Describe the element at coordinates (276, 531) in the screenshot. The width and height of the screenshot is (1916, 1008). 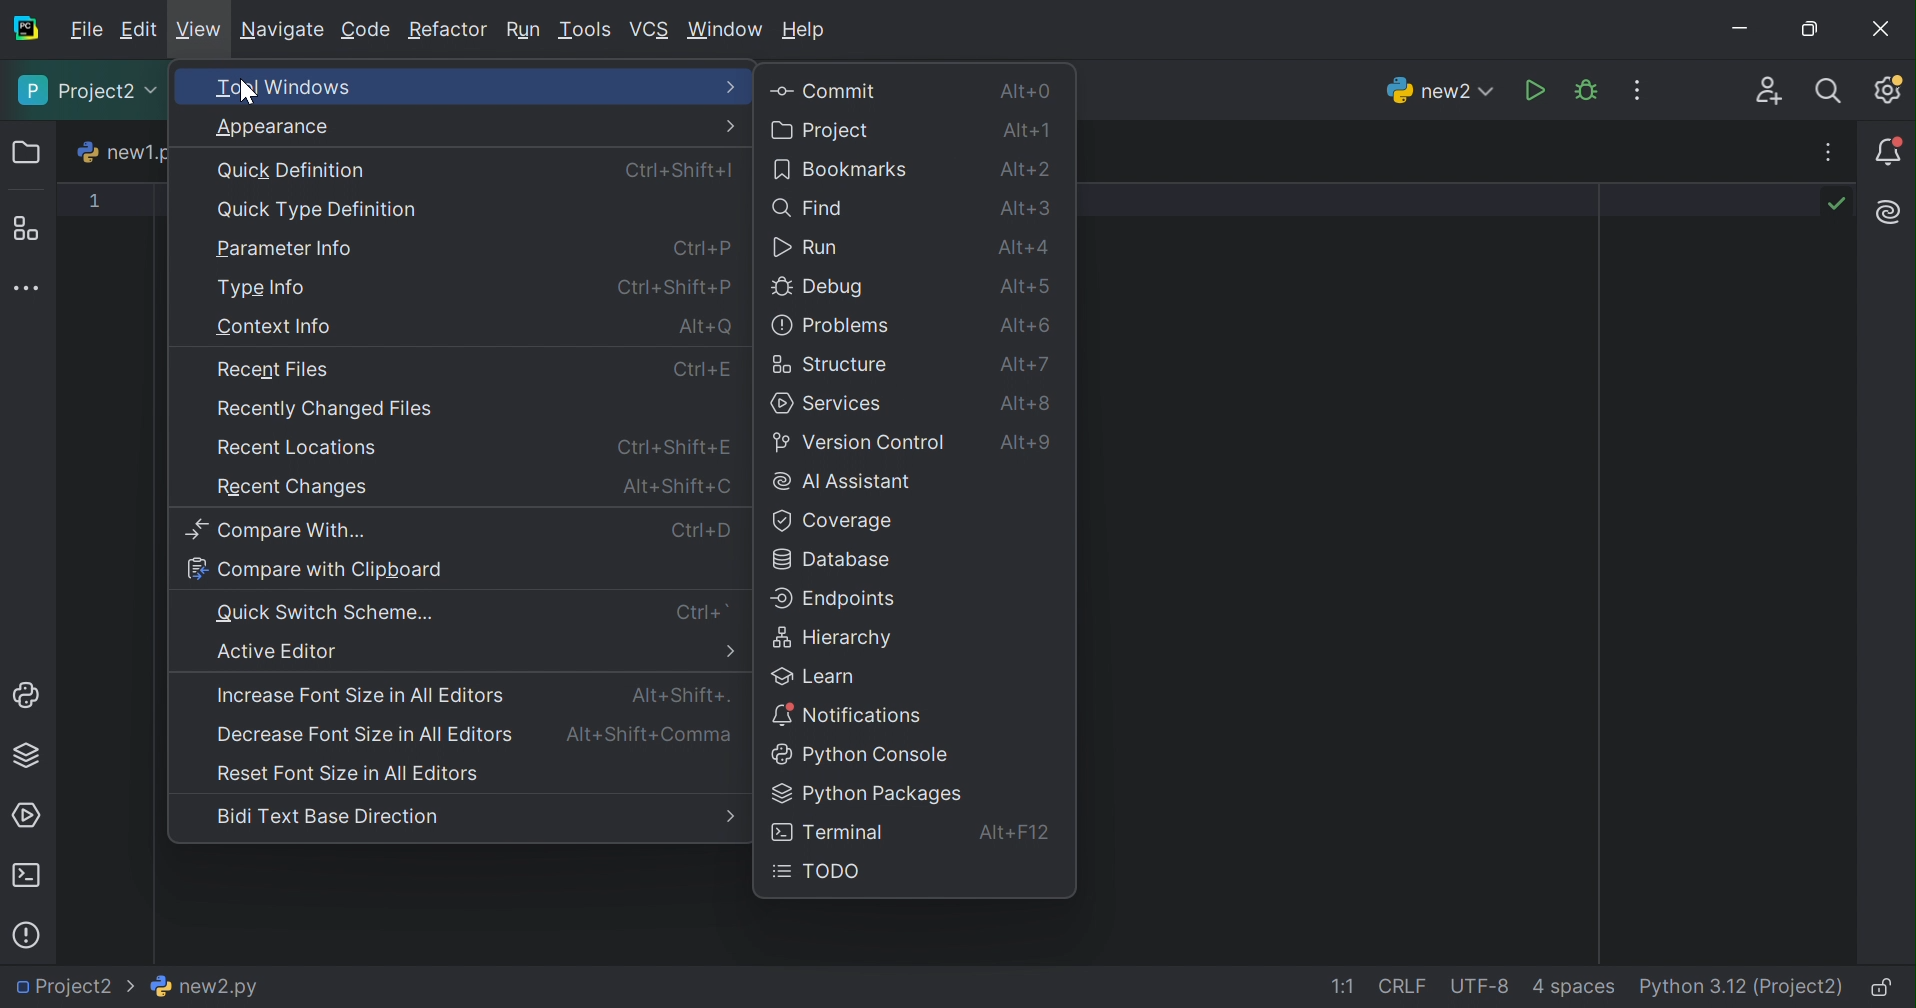
I see `Compare with...` at that location.